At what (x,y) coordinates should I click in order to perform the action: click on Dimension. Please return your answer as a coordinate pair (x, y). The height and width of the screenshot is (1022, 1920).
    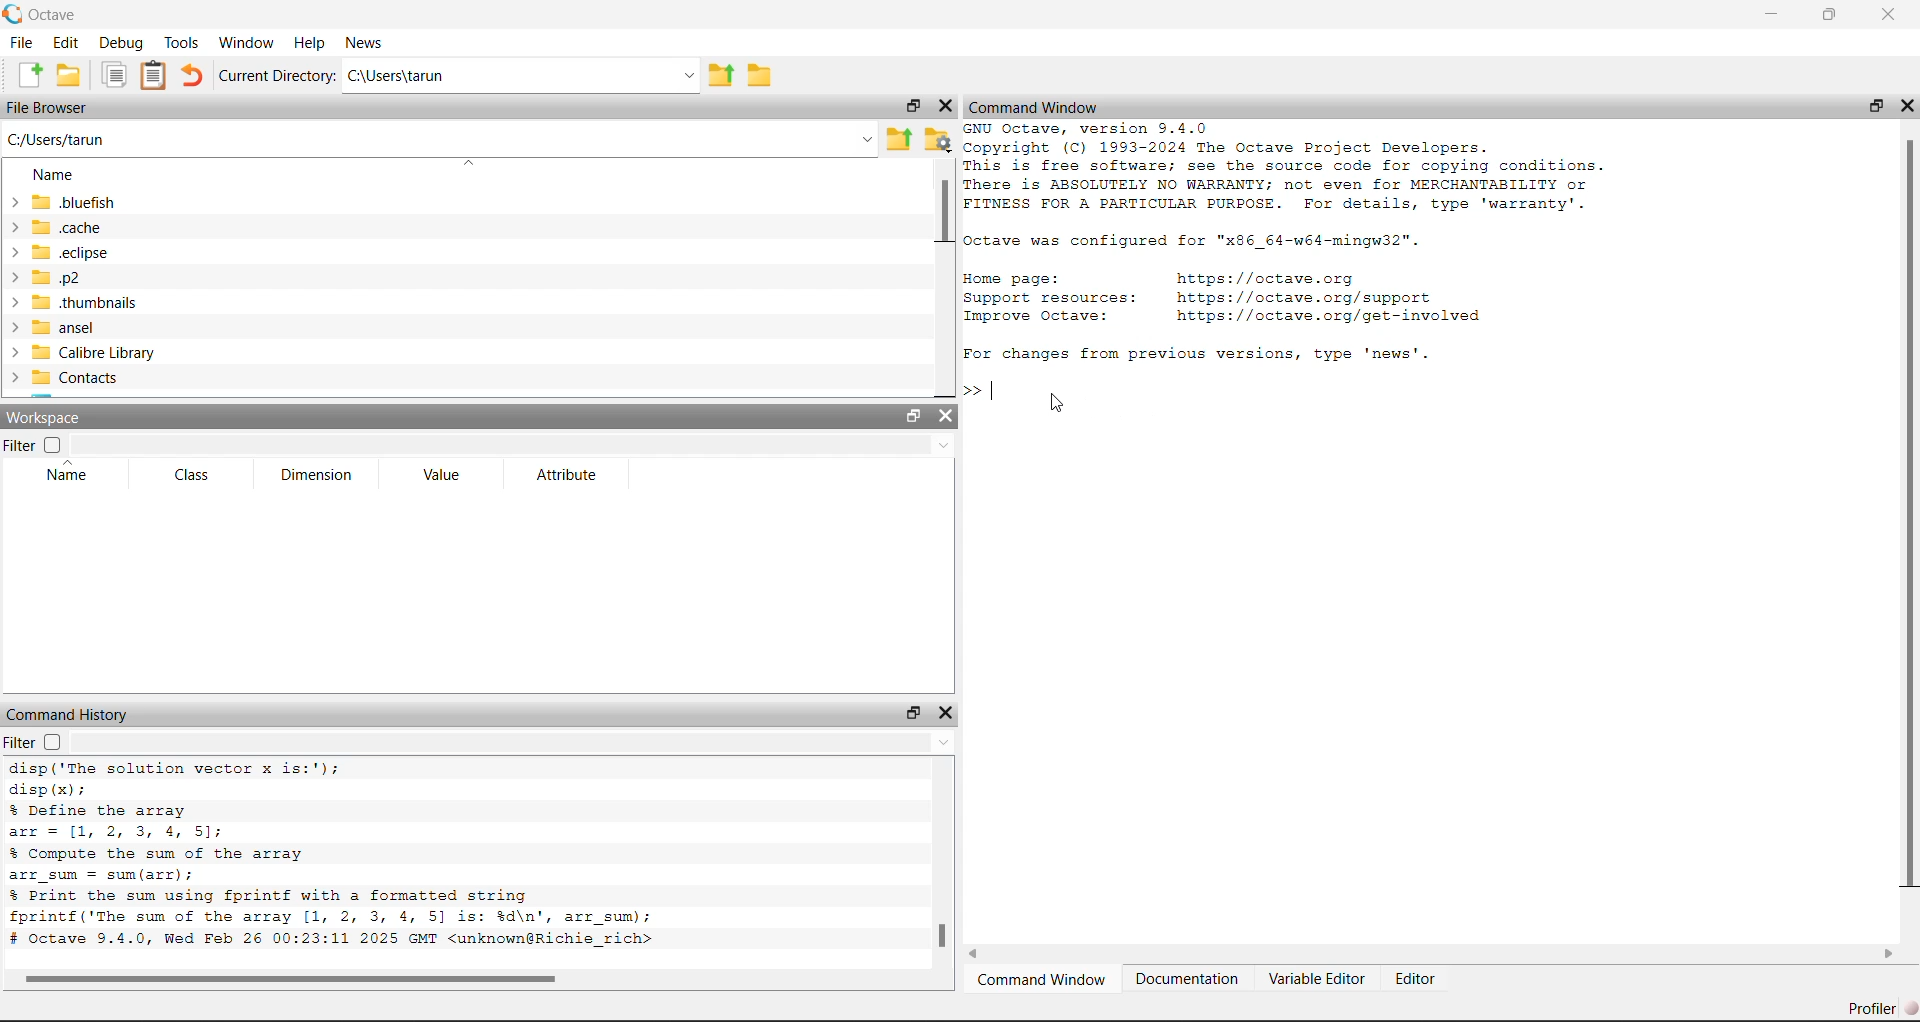
    Looking at the image, I should click on (326, 475).